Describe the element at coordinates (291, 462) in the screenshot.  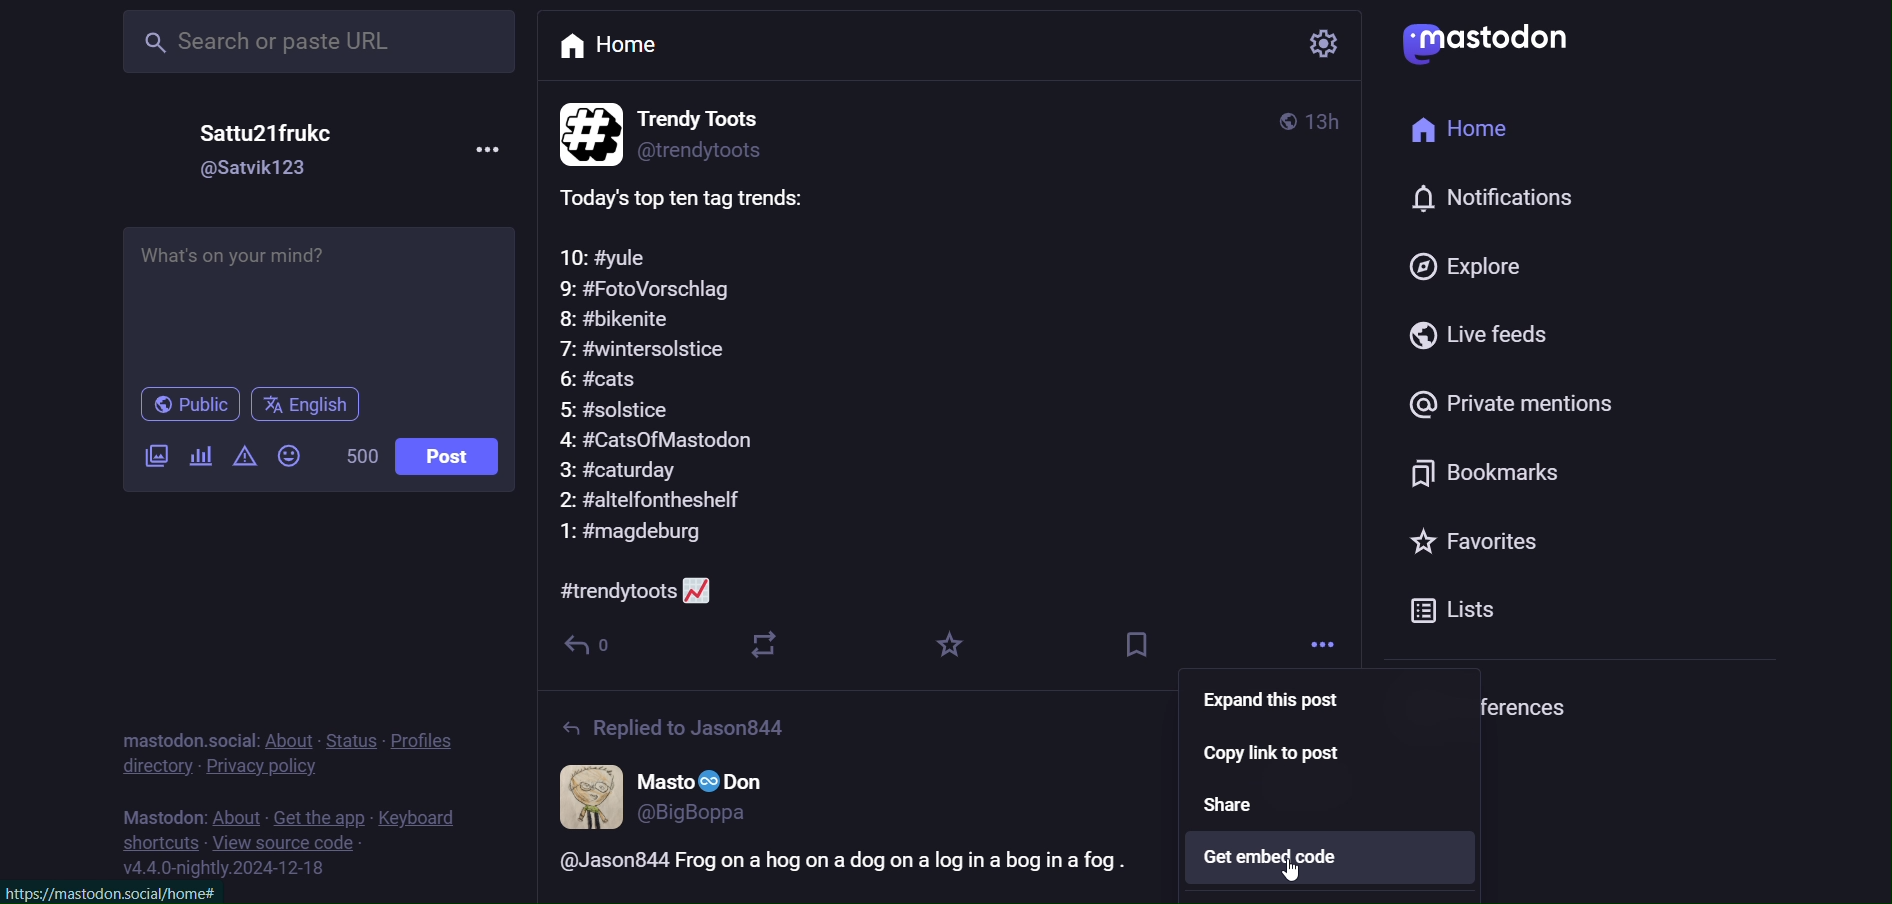
I see `emoji` at that location.